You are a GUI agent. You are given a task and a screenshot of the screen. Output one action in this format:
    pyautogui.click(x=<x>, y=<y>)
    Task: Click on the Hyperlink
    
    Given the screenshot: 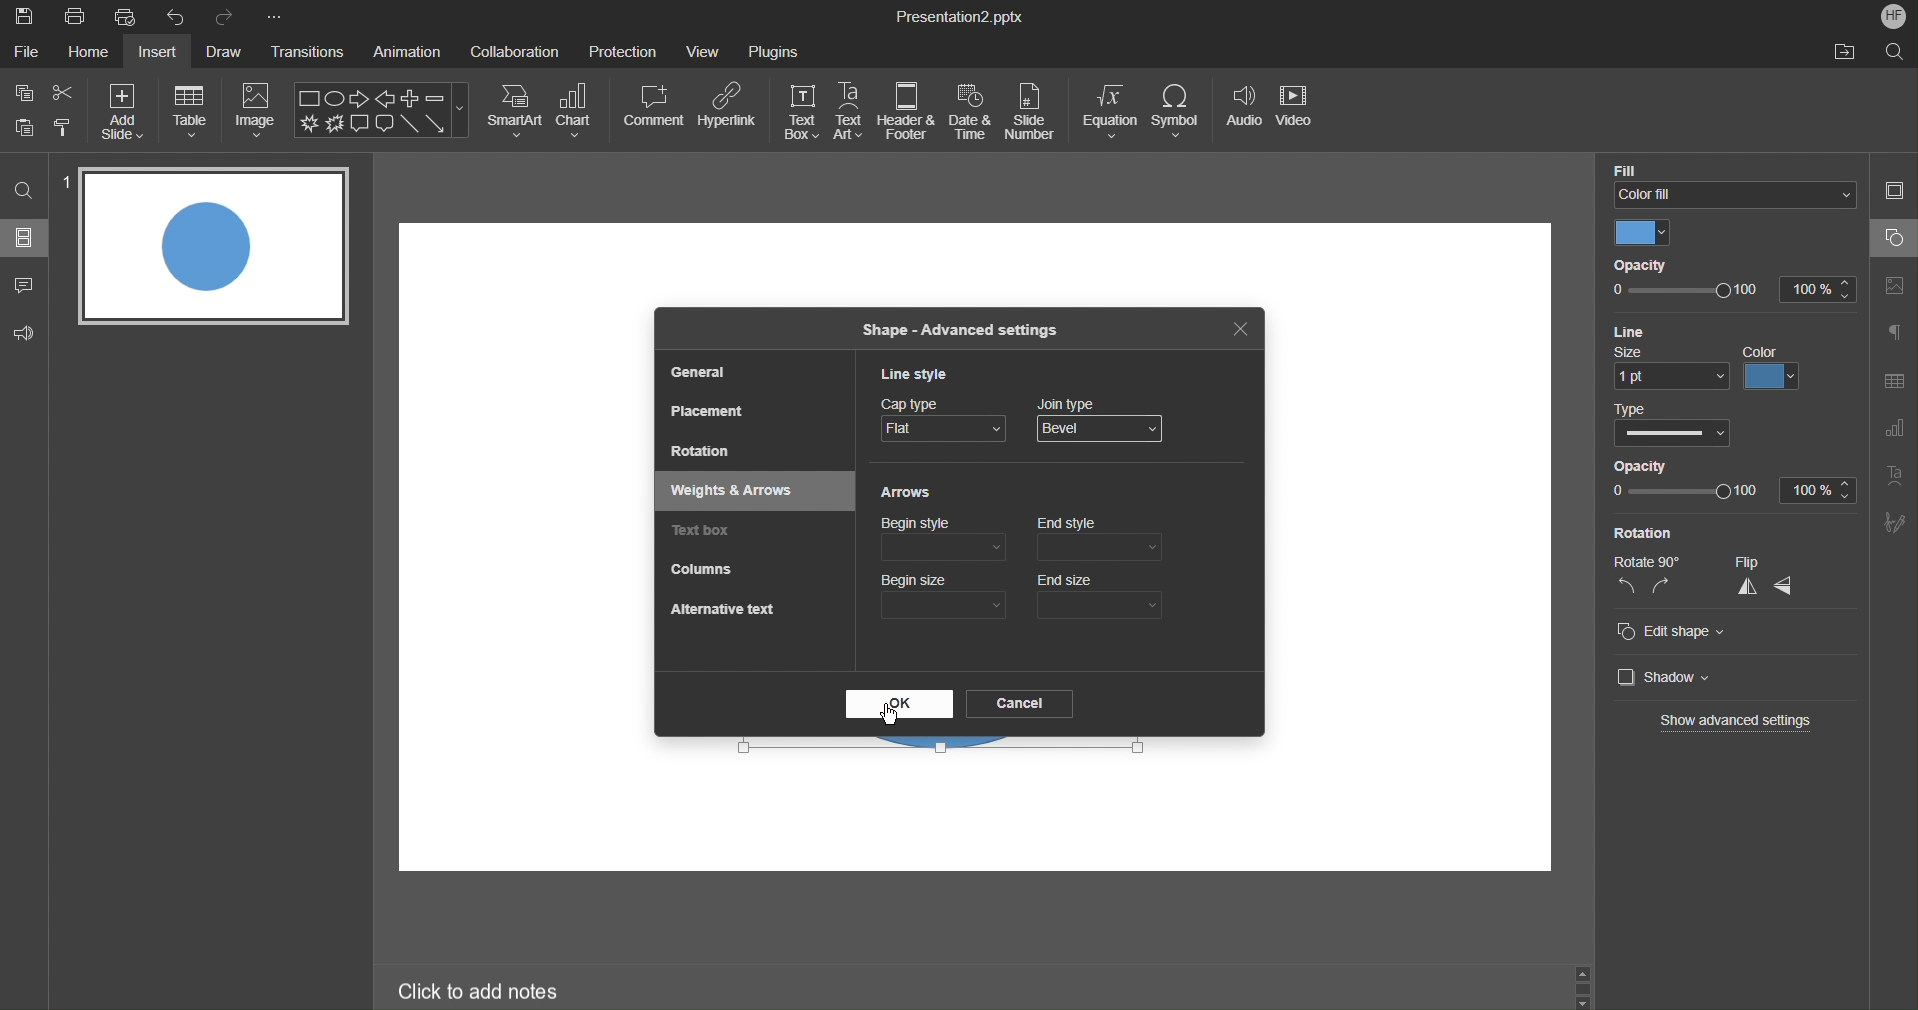 What is the action you would take?
    pyautogui.click(x=727, y=106)
    